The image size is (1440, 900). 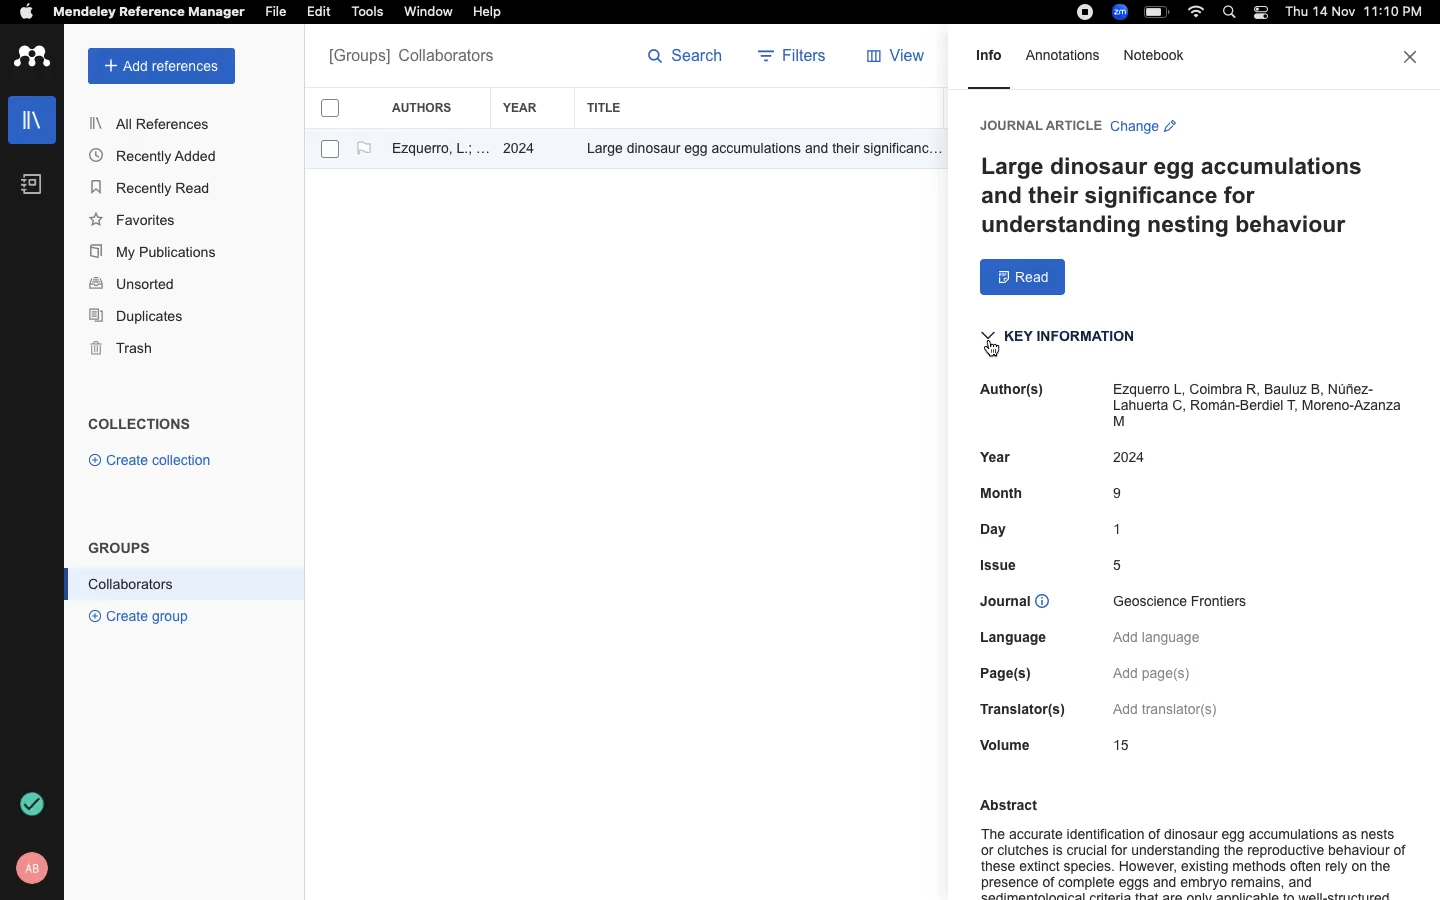 What do you see at coordinates (686, 60) in the screenshot?
I see `search` at bounding box center [686, 60].